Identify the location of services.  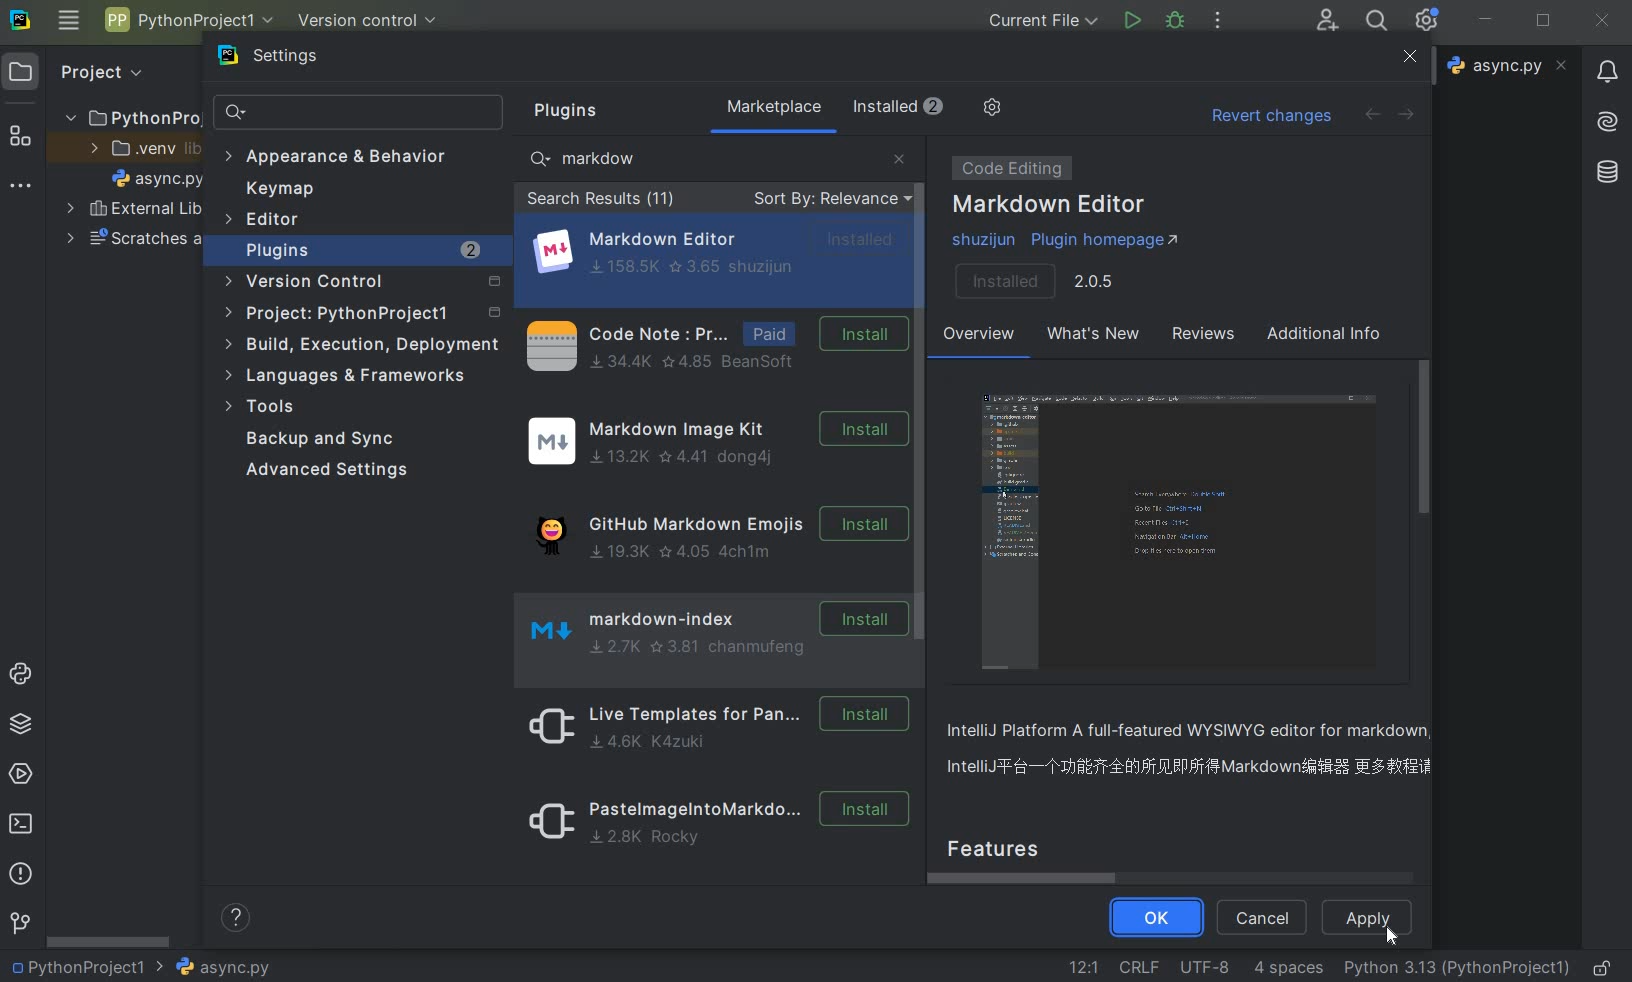
(20, 773).